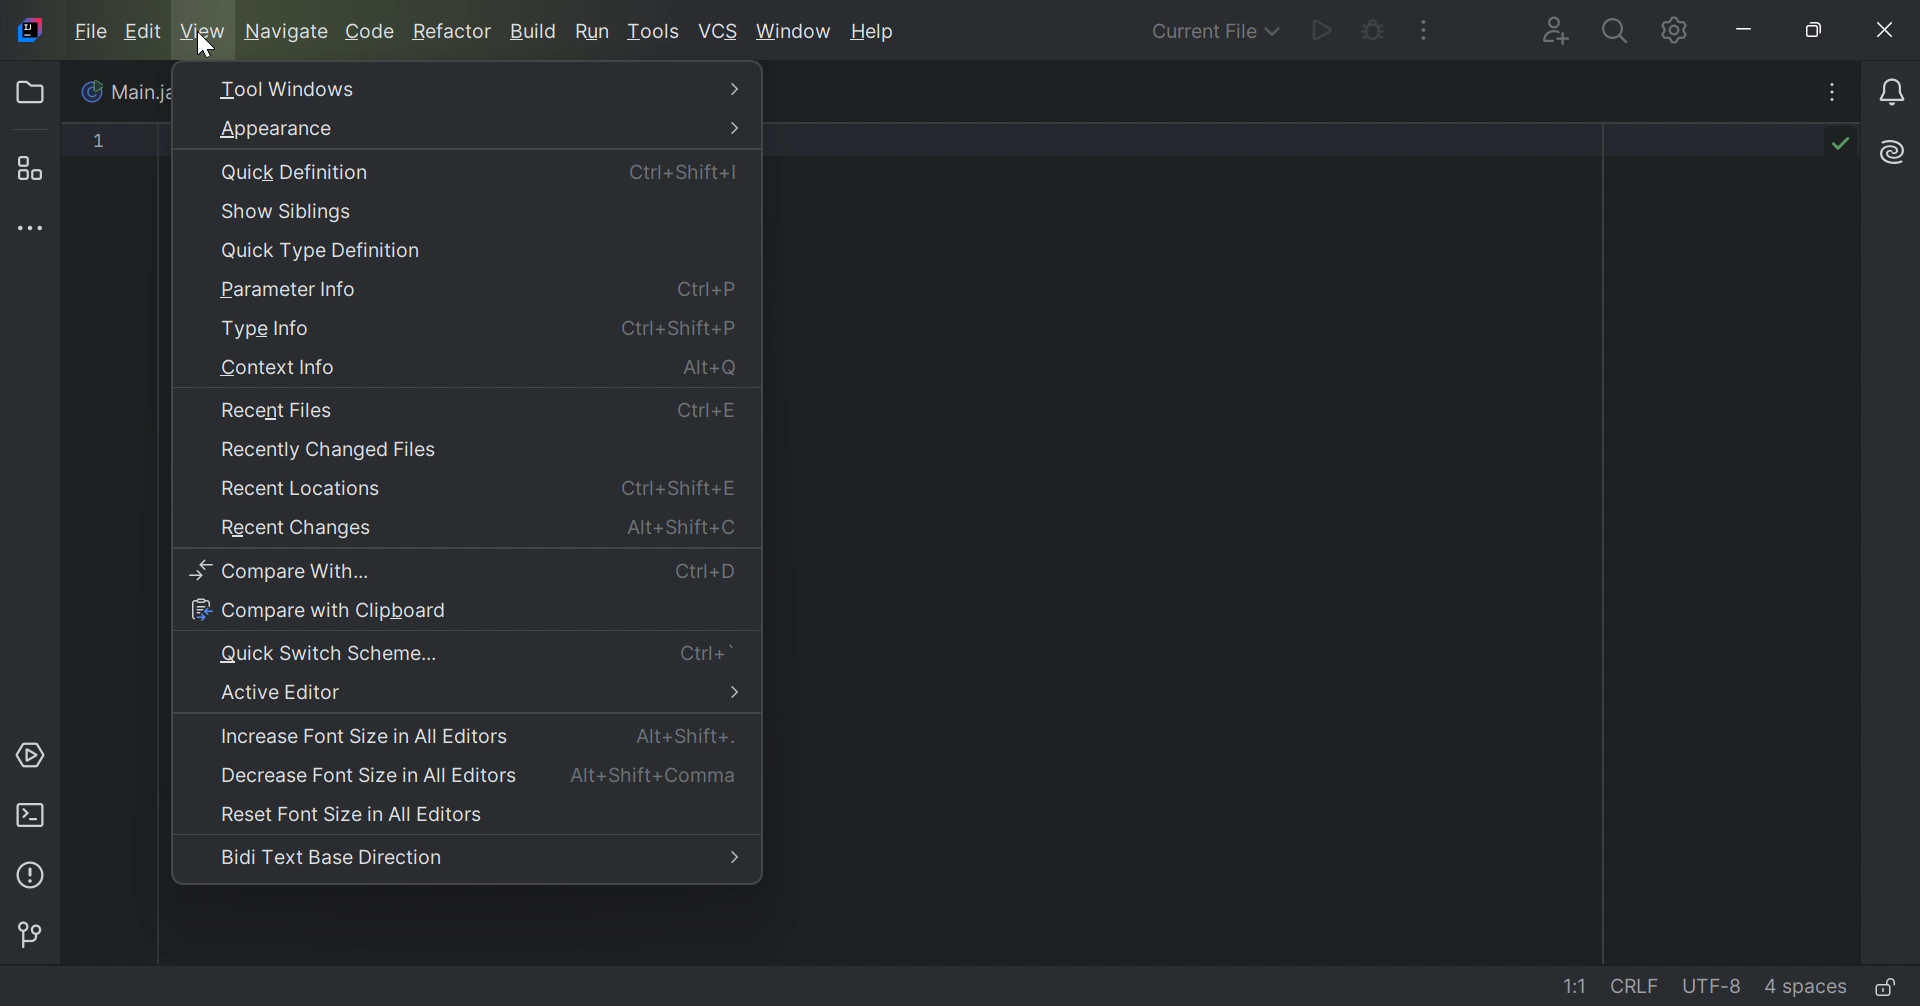  I want to click on Icon, so click(94, 91).